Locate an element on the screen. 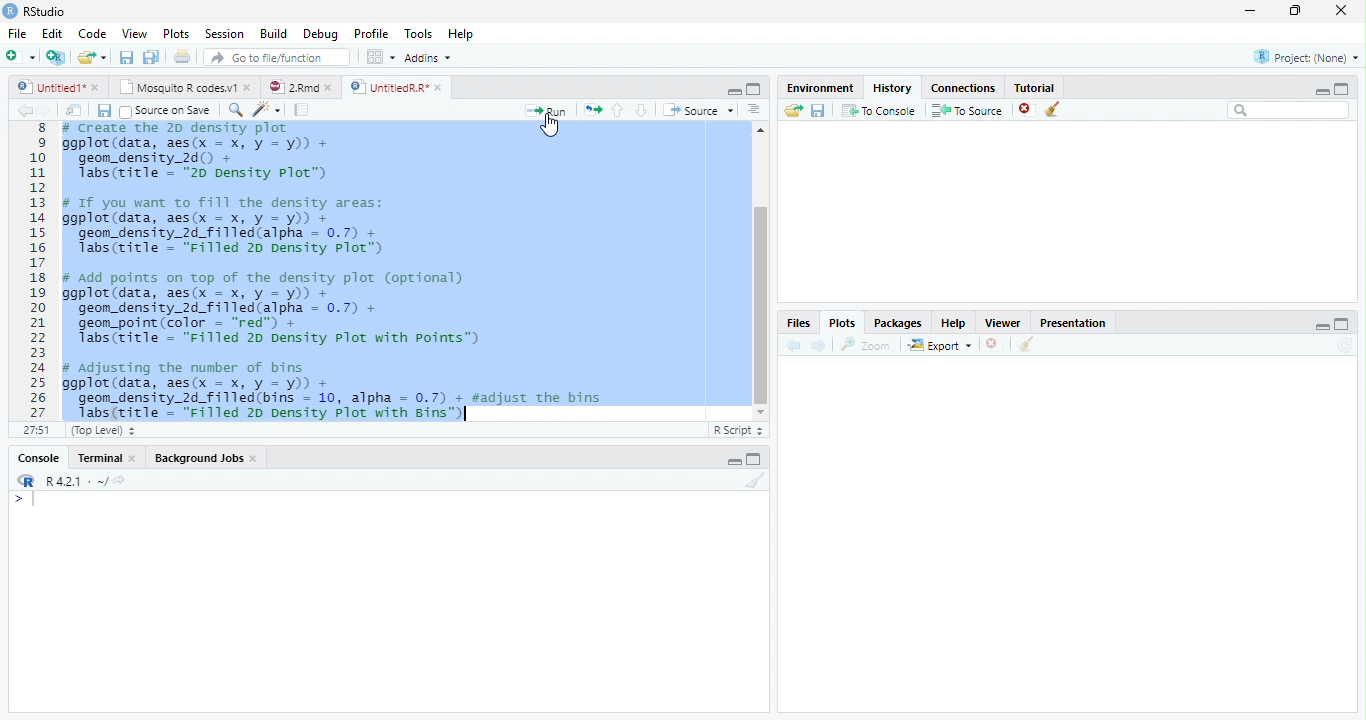 Image resolution: width=1366 pixels, height=720 pixels. Source on Save is located at coordinates (163, 111).